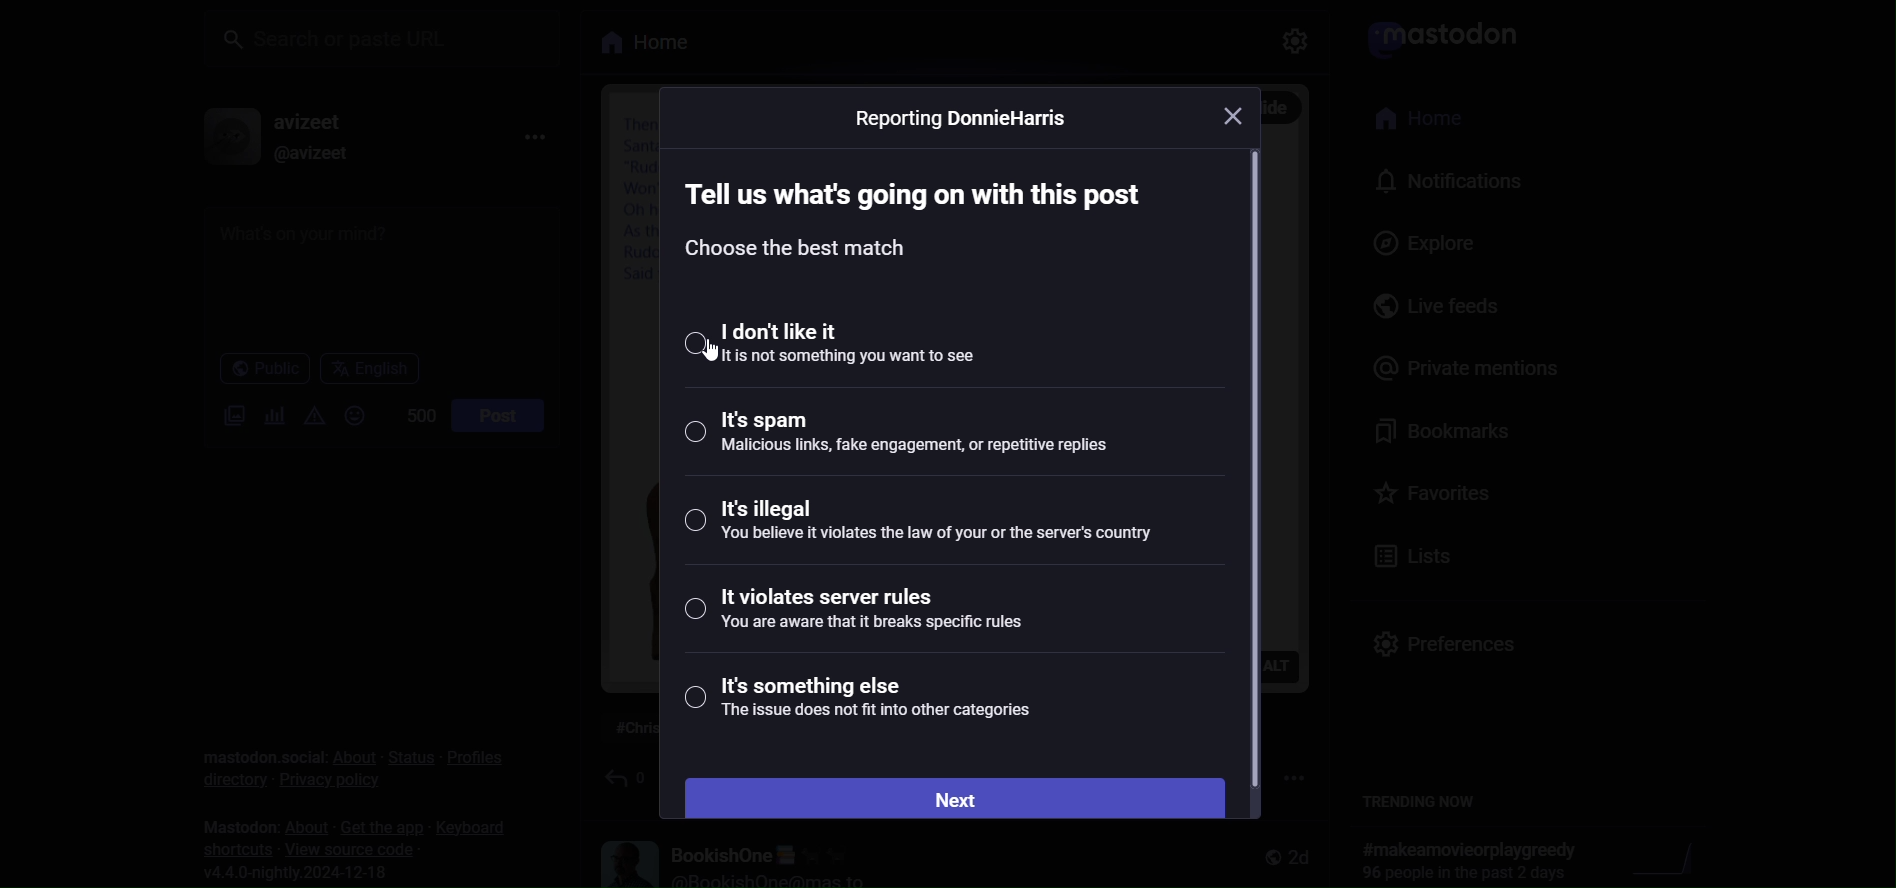 Image resolution: width=1896 pixels, height=888 pixels. What do you see at coordinates (229, 822) in the screenshot?
I see `mastodon` at bounding box center [229, 822].